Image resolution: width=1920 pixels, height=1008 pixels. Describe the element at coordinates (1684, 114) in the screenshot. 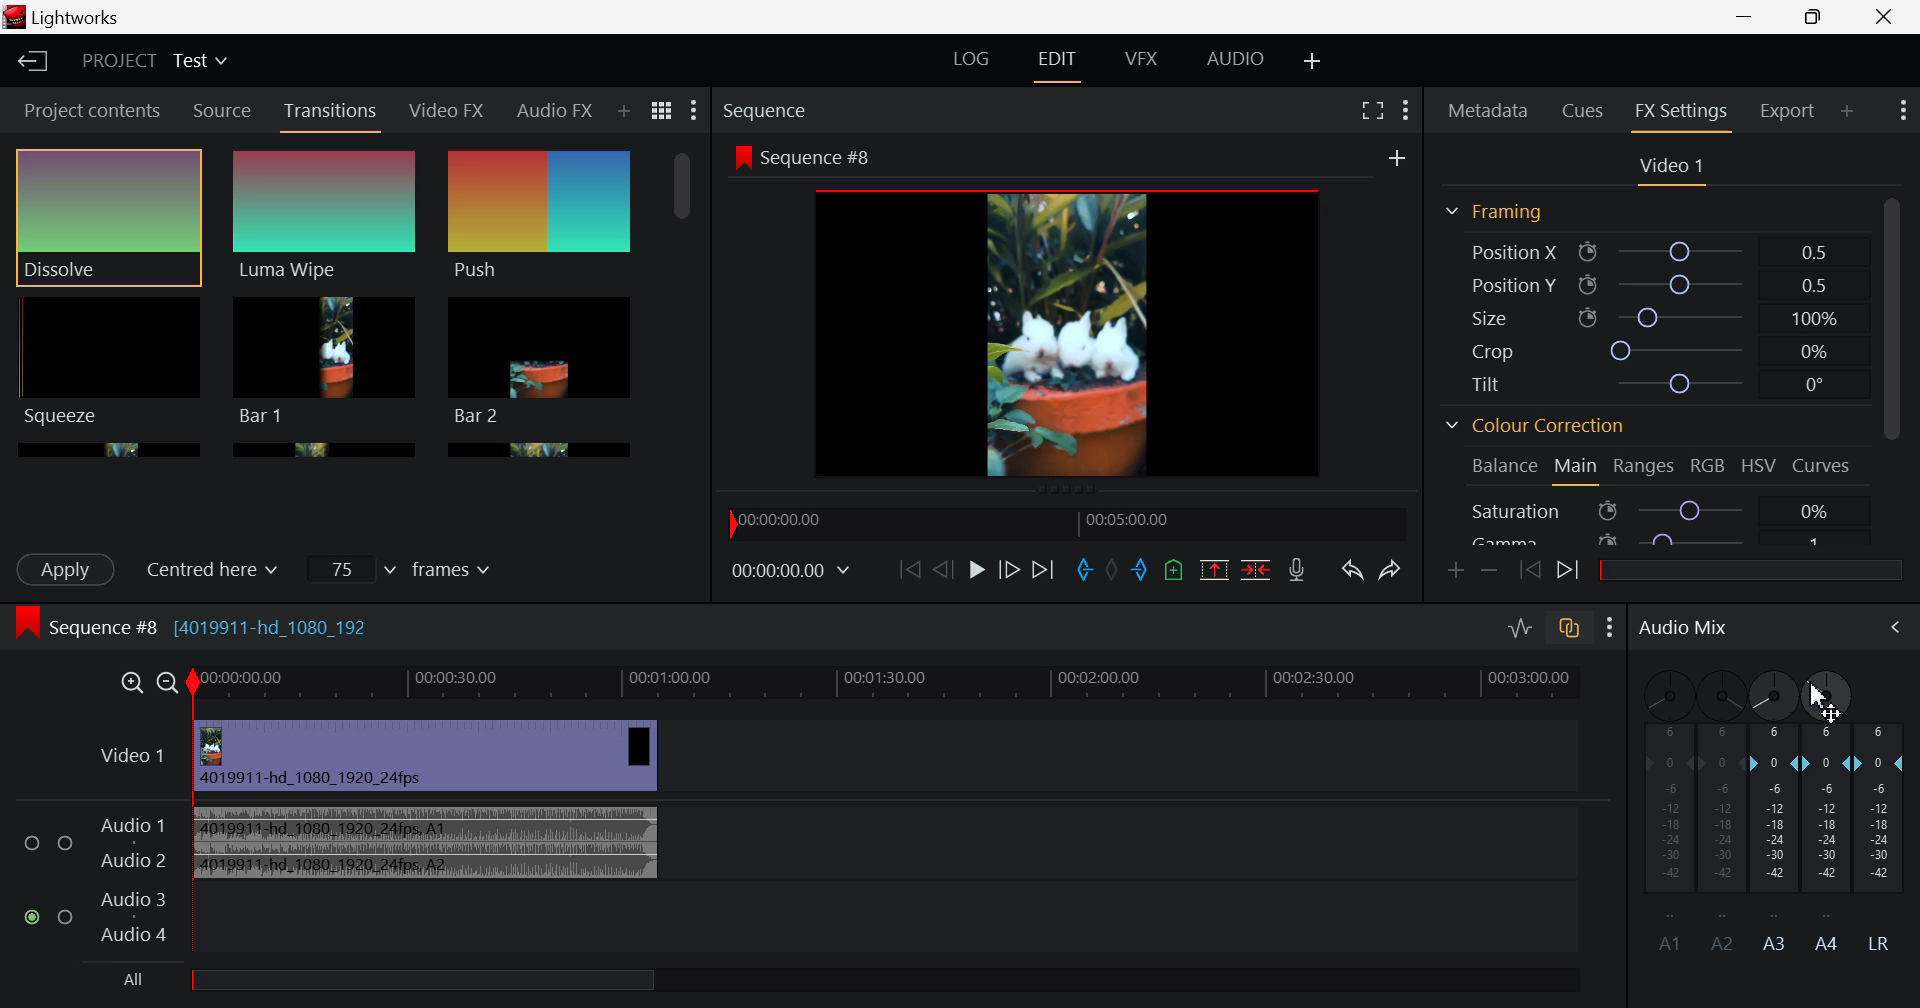

I see `FX Settings Open` at that location.